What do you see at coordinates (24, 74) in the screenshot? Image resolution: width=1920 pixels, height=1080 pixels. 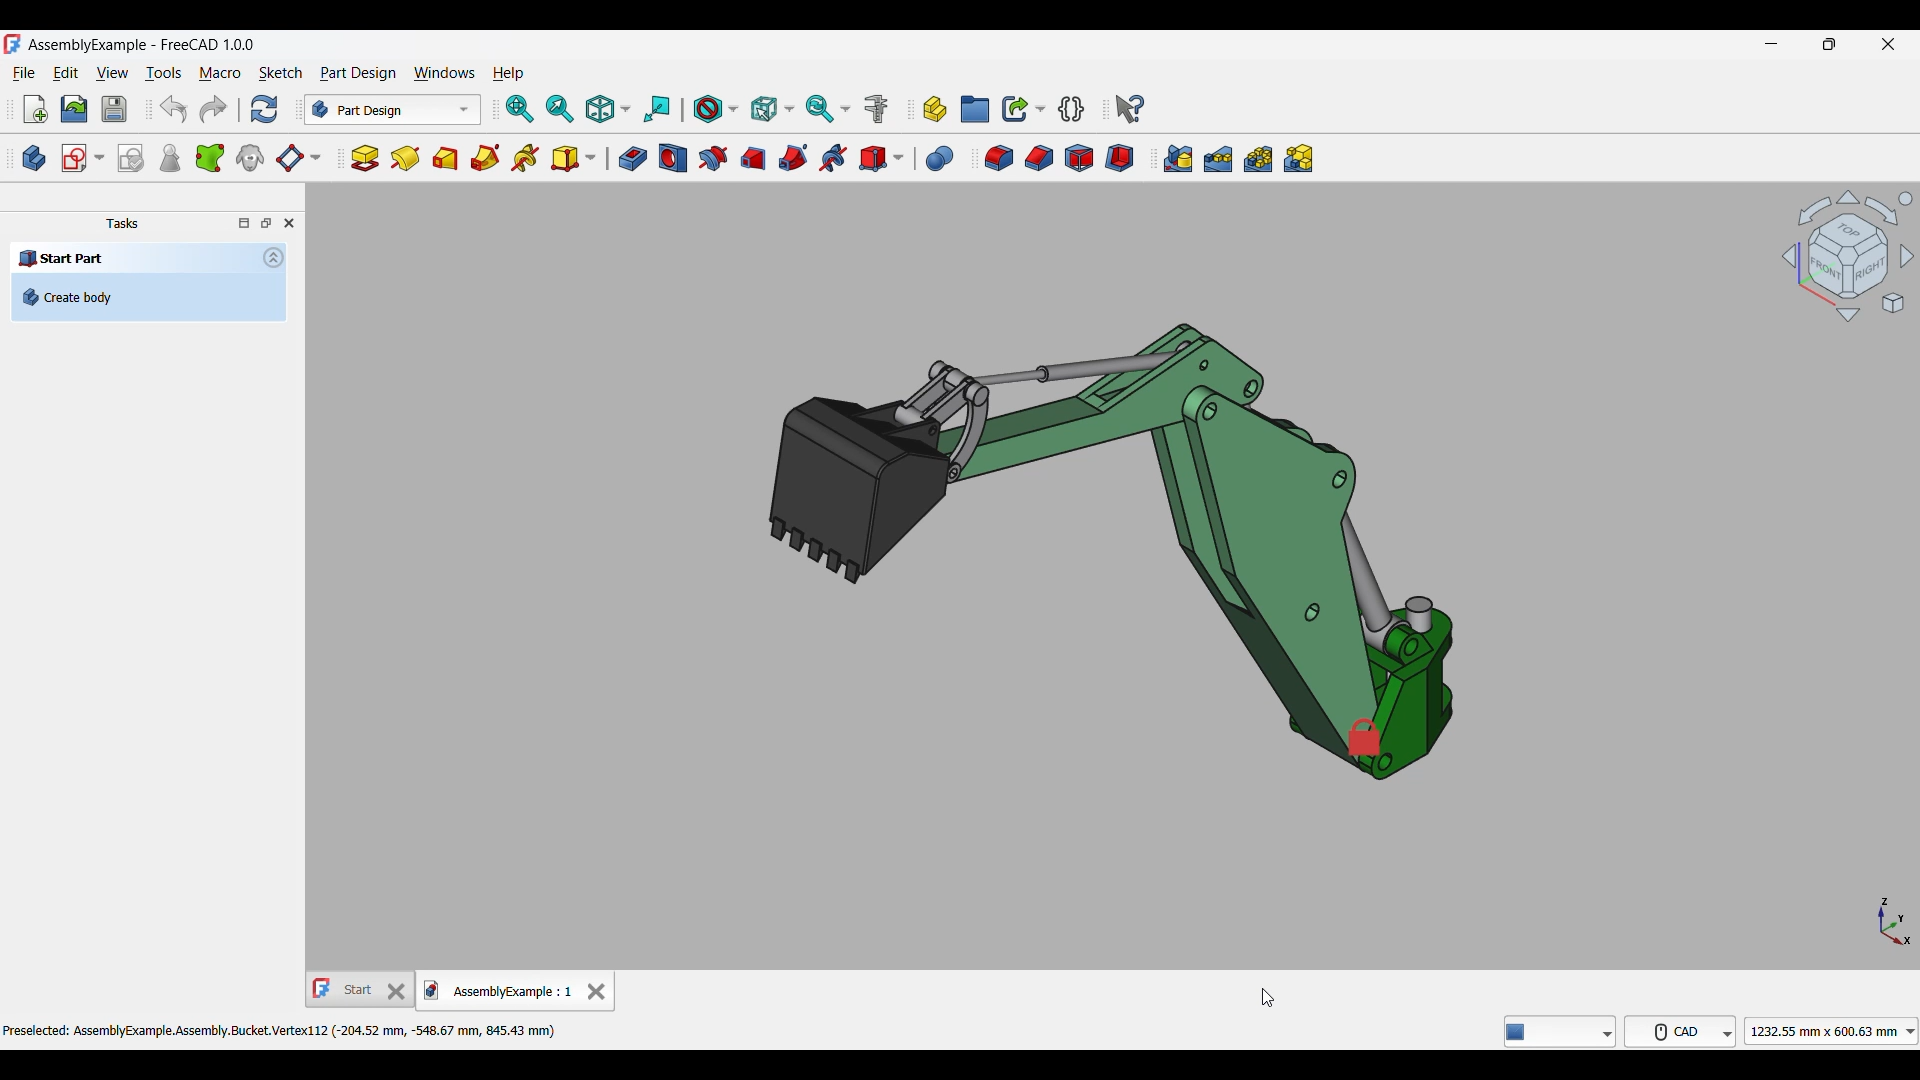 I see `File menu` at bounding box center [24, 74].